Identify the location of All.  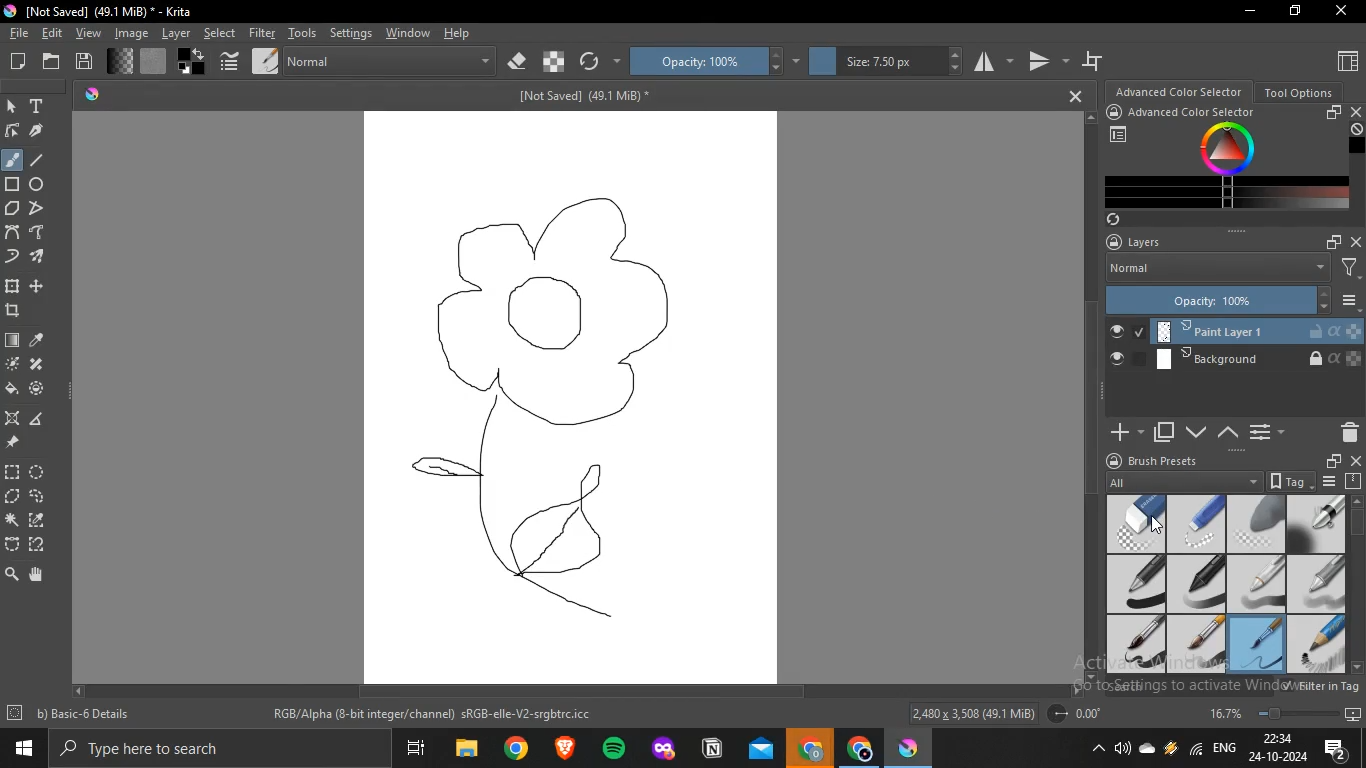
(1182, 480).